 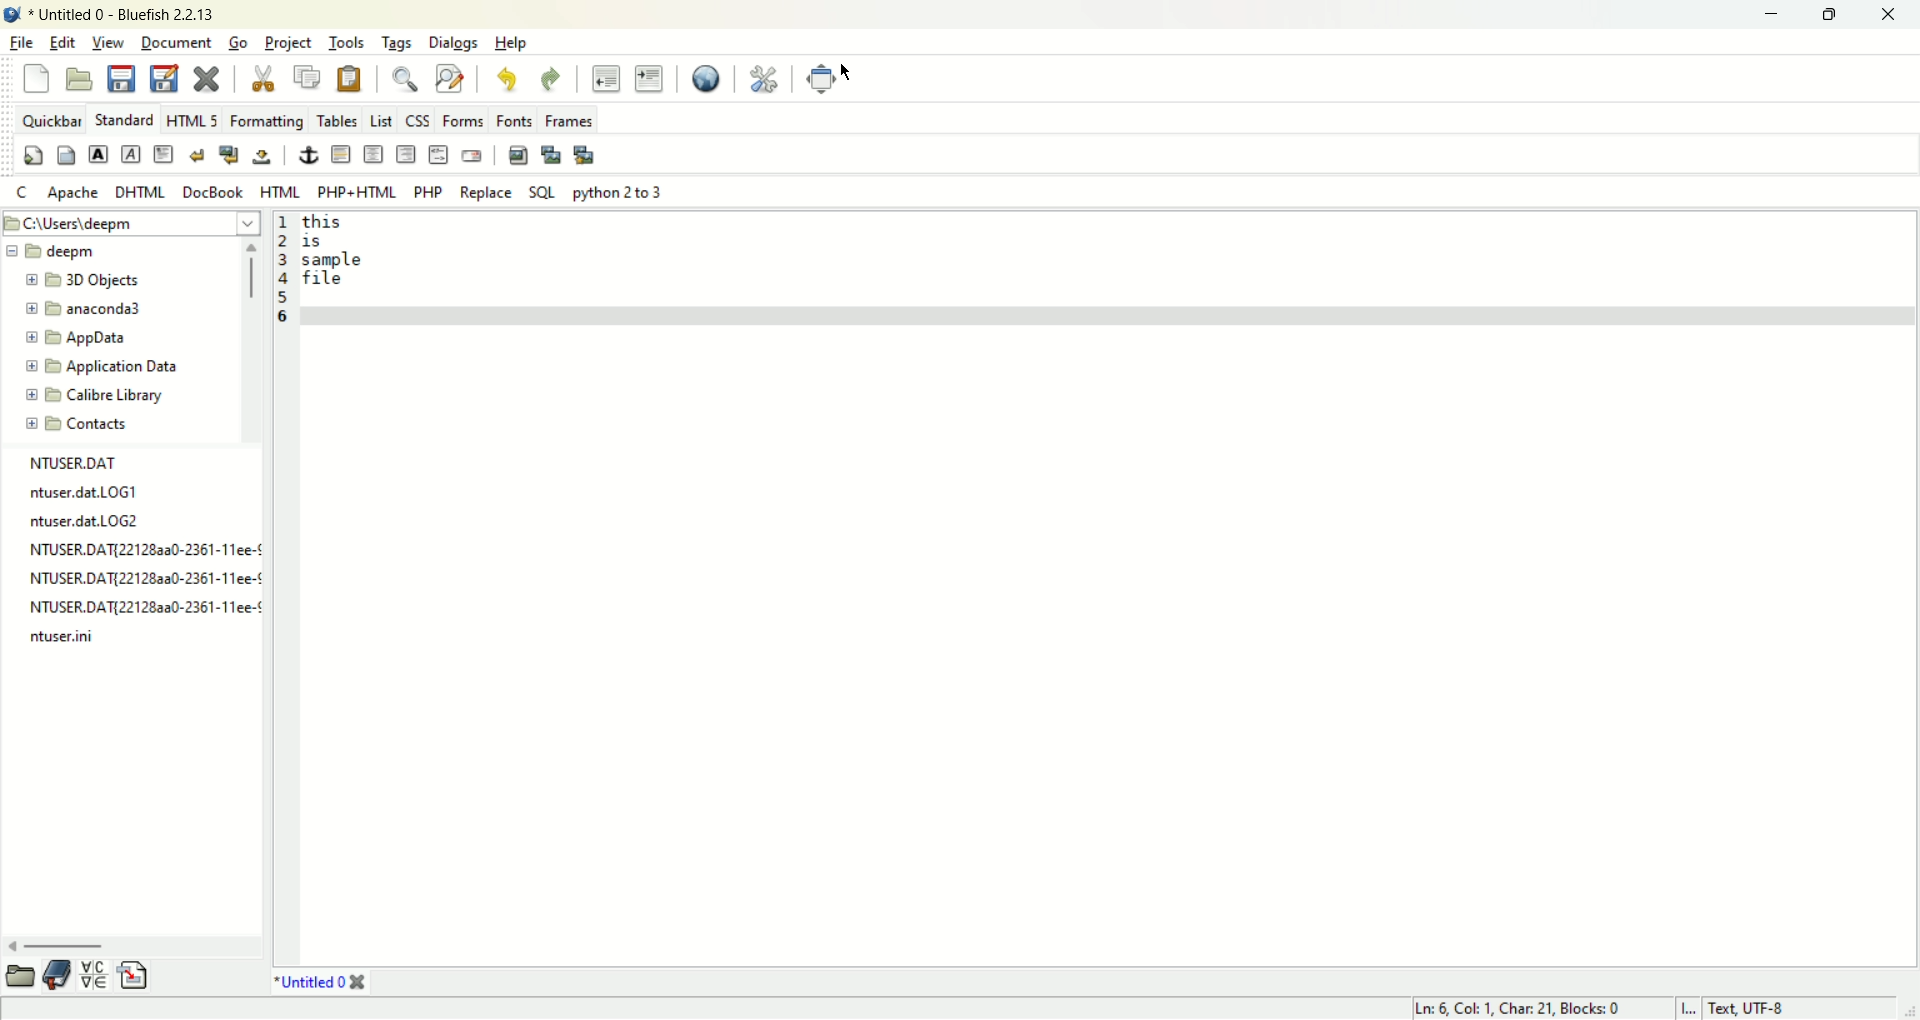 I want to click on strong, so click(x=98, y=154).